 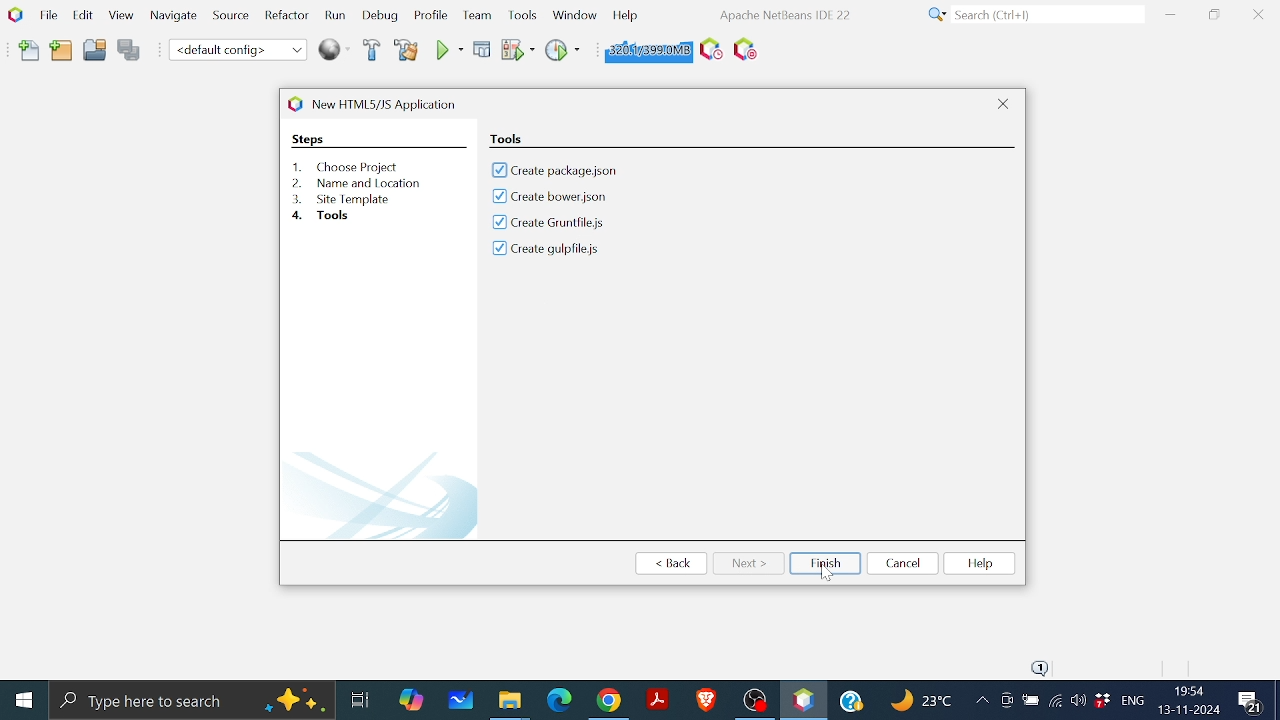 What do you see at coordinates (80, 14) in the screenshot?
I see `Edit` at bounding box center [80, 14].